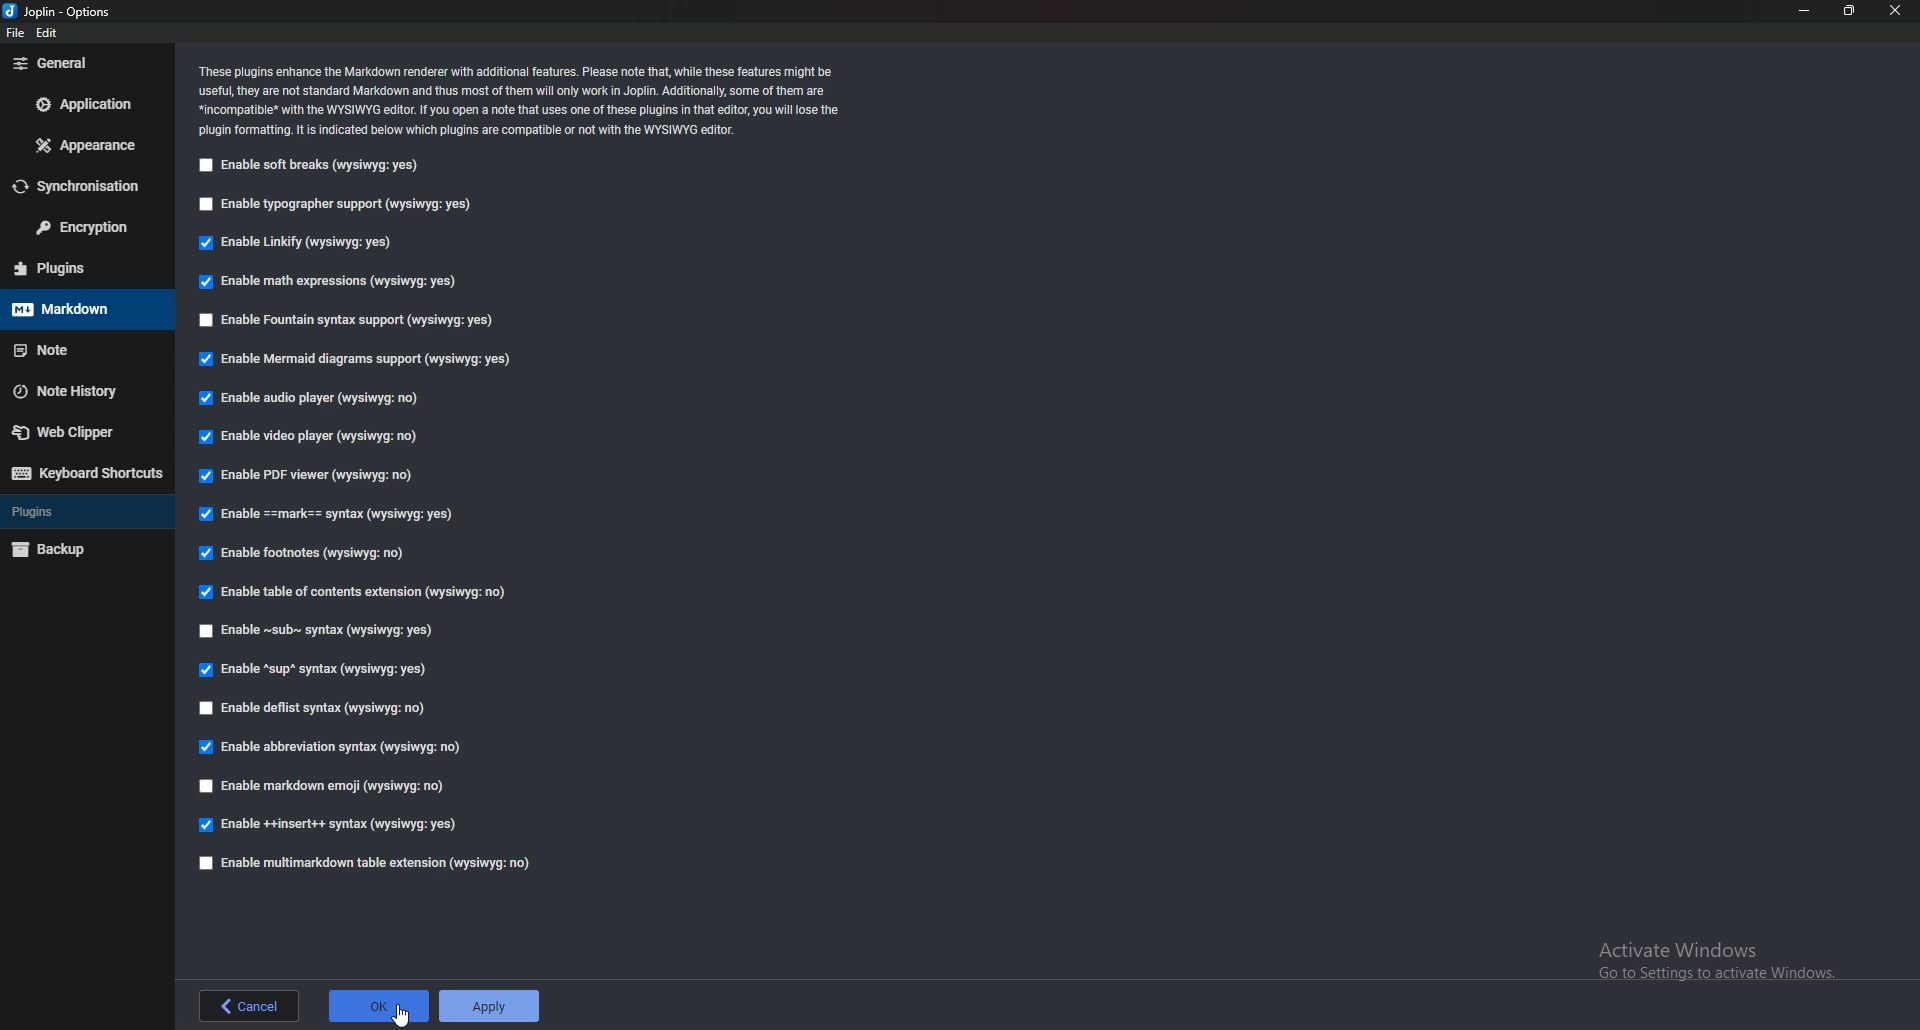  What do you see at coordinates (328, 748) in the screenshot?
I see `Enable abbreviation syntax (wysiwyg: no)` at bounding box center [328, 748].